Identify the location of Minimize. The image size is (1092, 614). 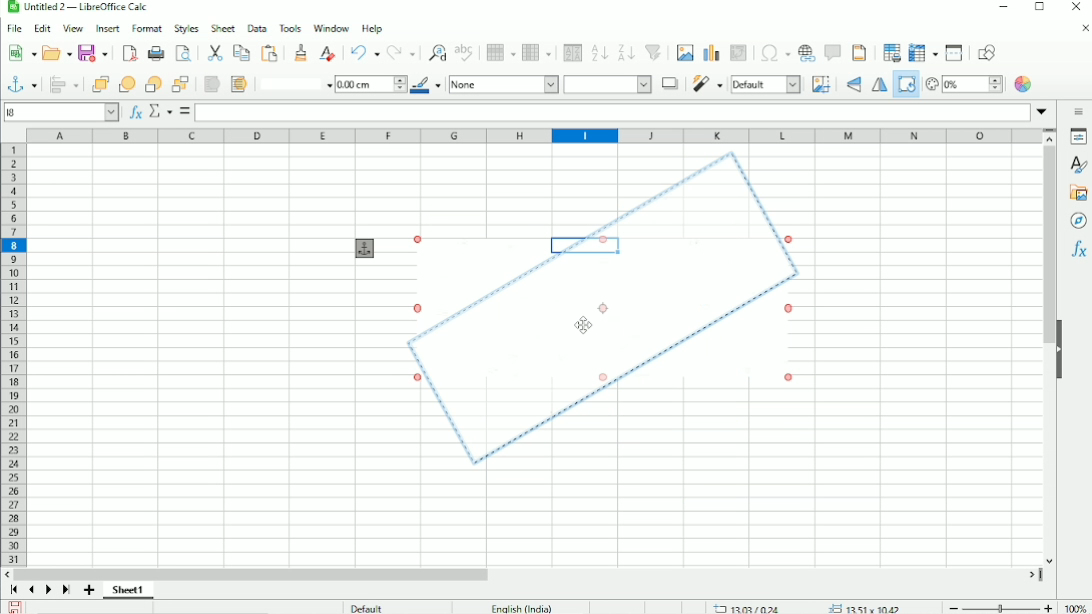
(1001, 6).